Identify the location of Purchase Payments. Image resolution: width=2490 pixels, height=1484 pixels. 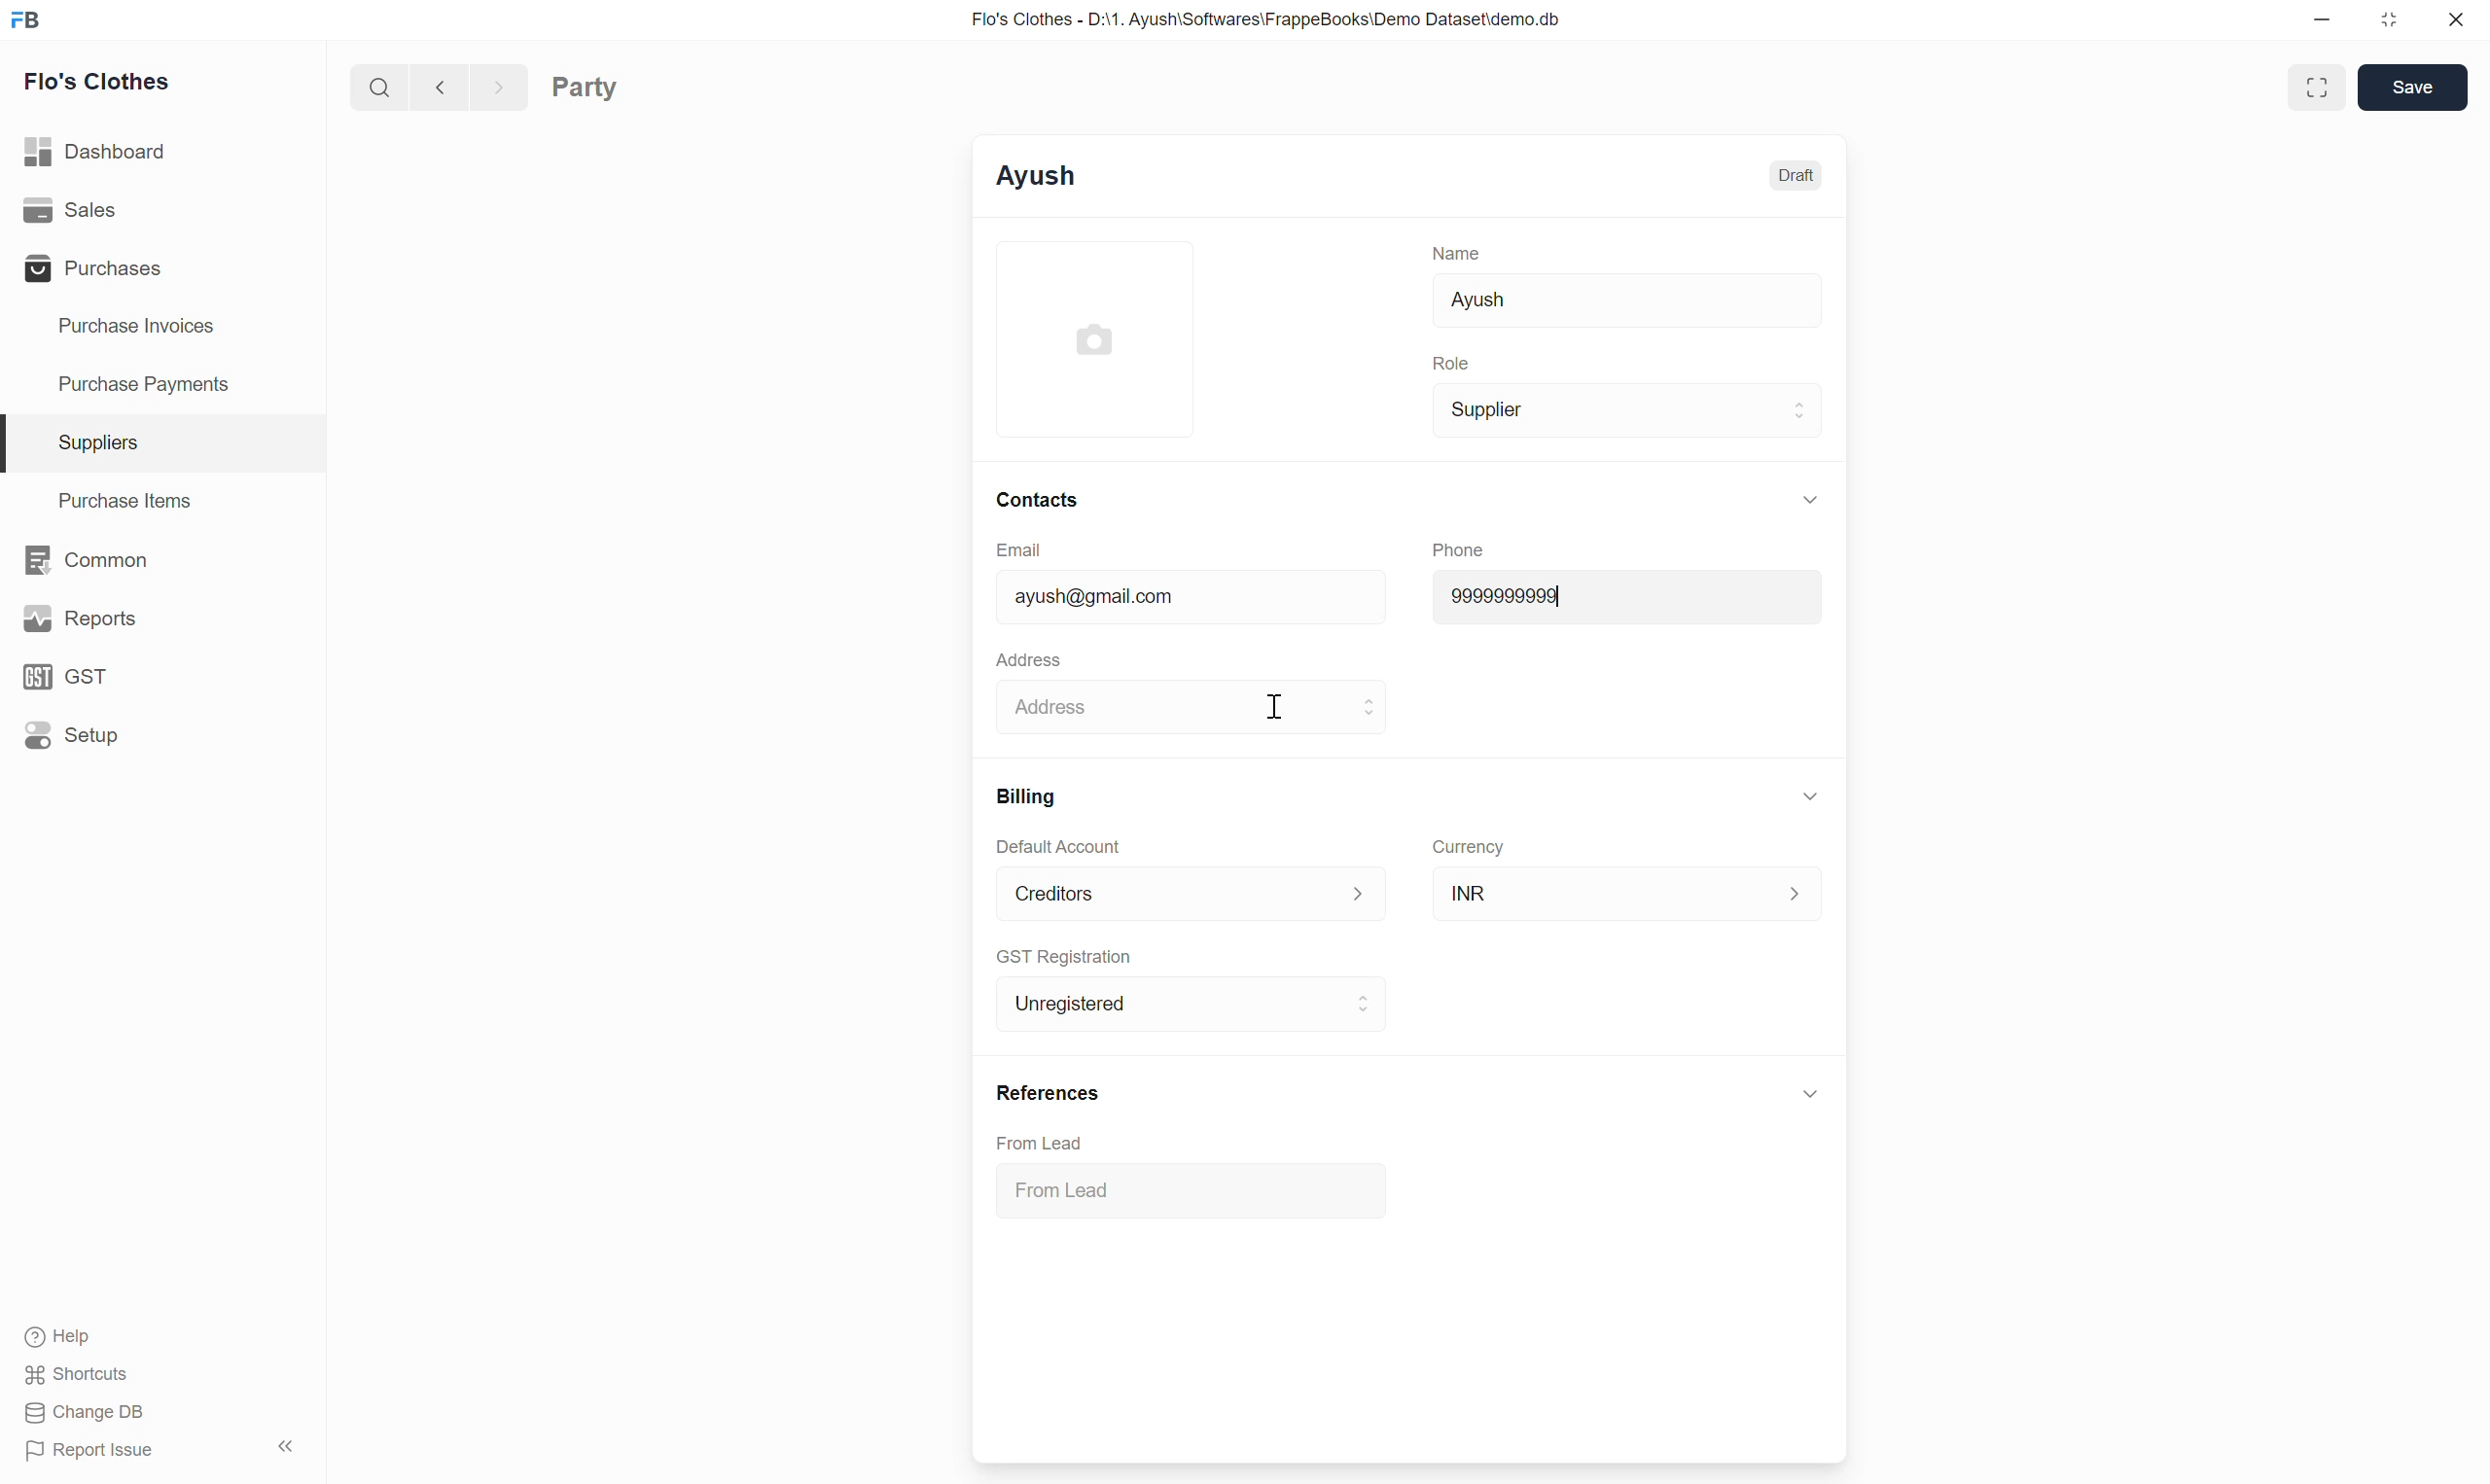
(163, 385).